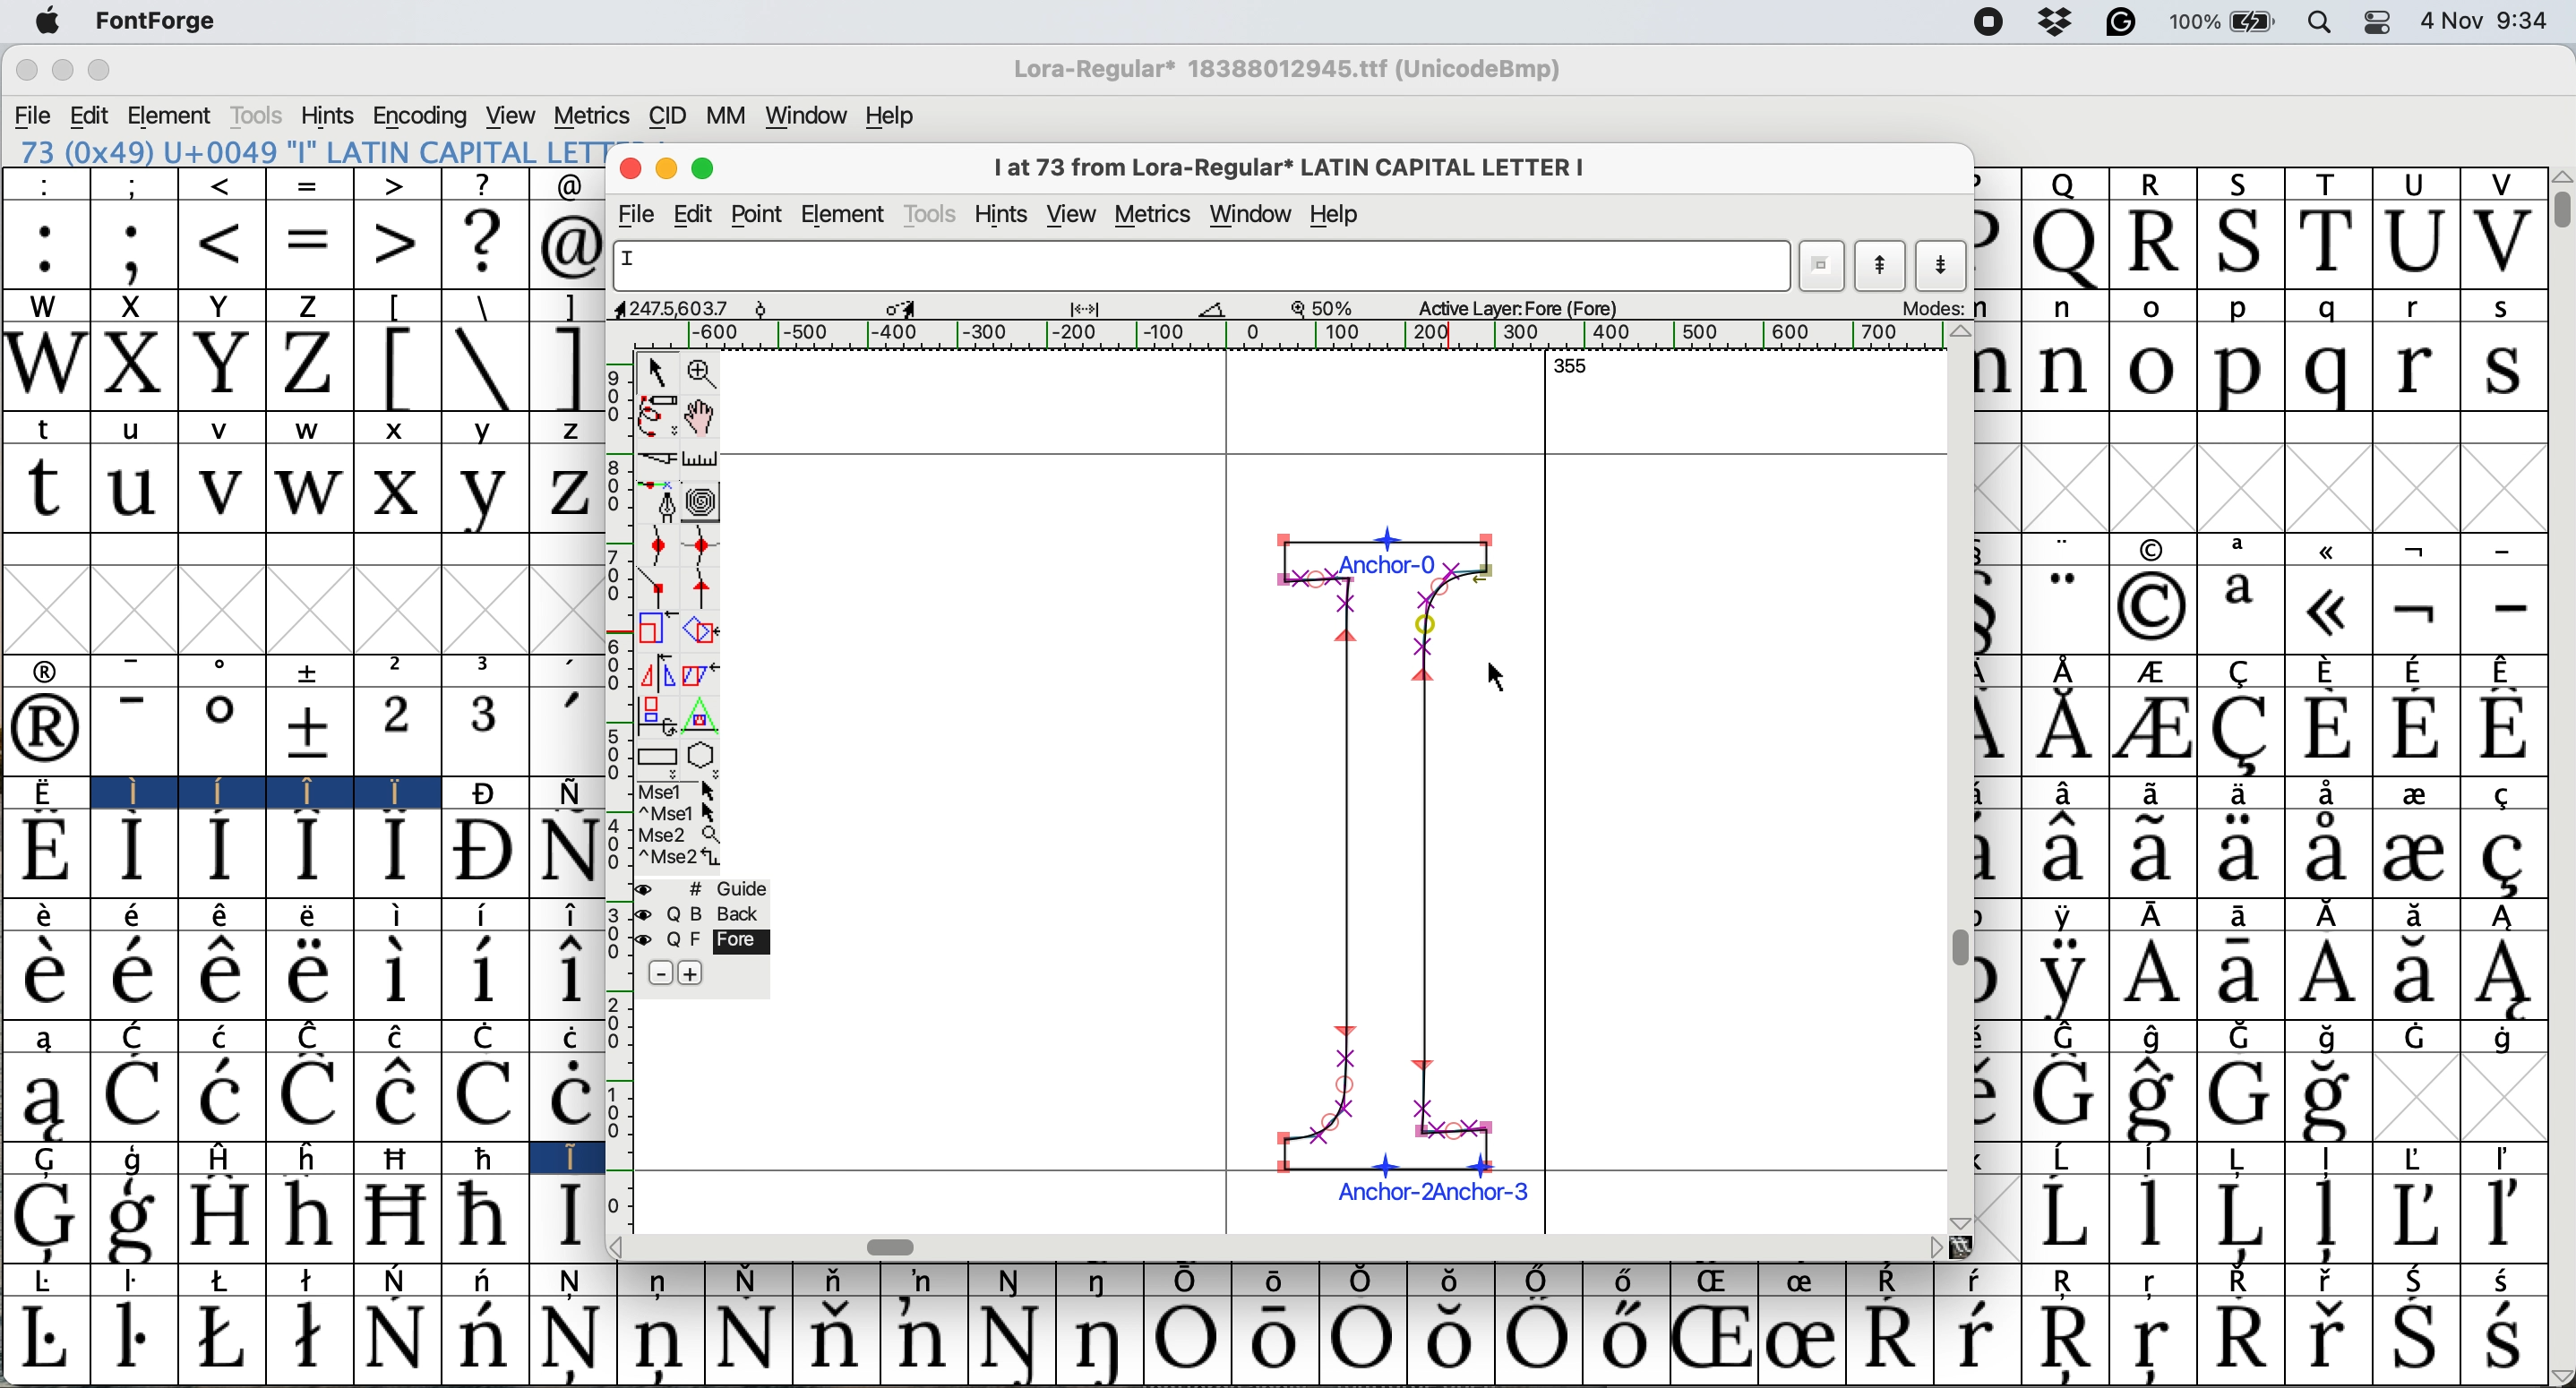 The height and width of the screenshot is (1388, 2576). What do you see at coordinates (589, 116) in the screenshot?
I see `metrics` at bounding box center [589, 116].